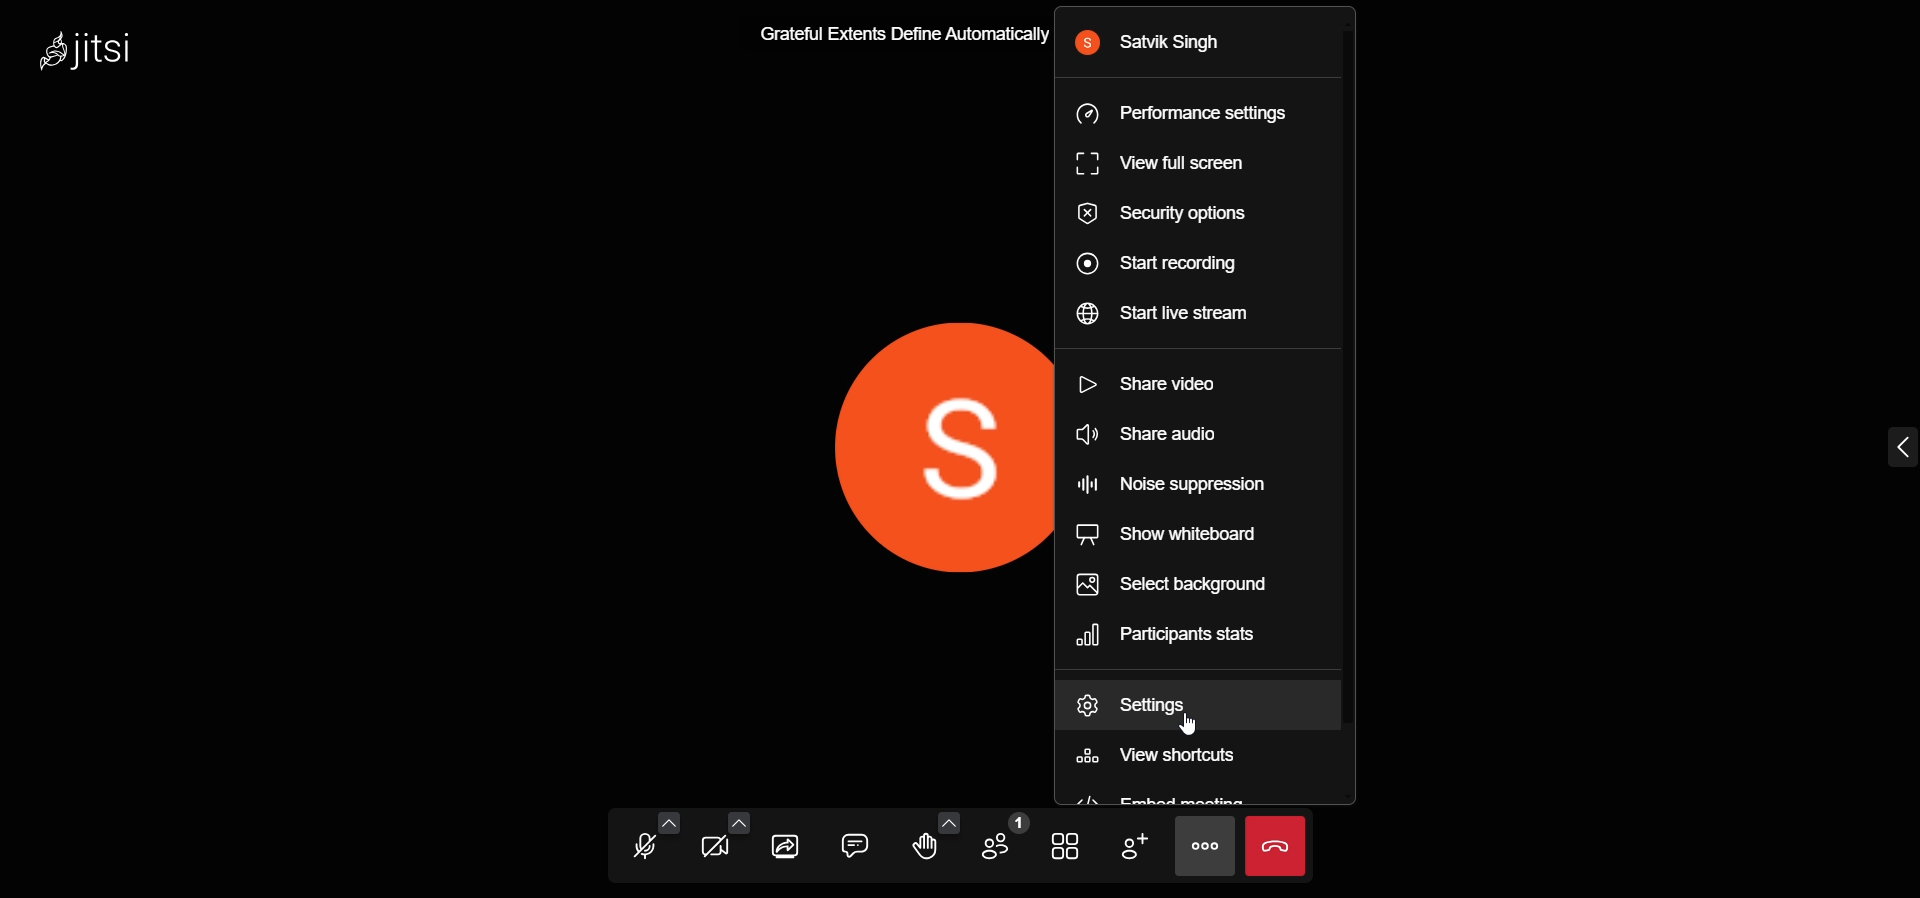  What do you see at coordinates (714, 850) in the screenshot?
I see `video` at bounding box center [714, 850].